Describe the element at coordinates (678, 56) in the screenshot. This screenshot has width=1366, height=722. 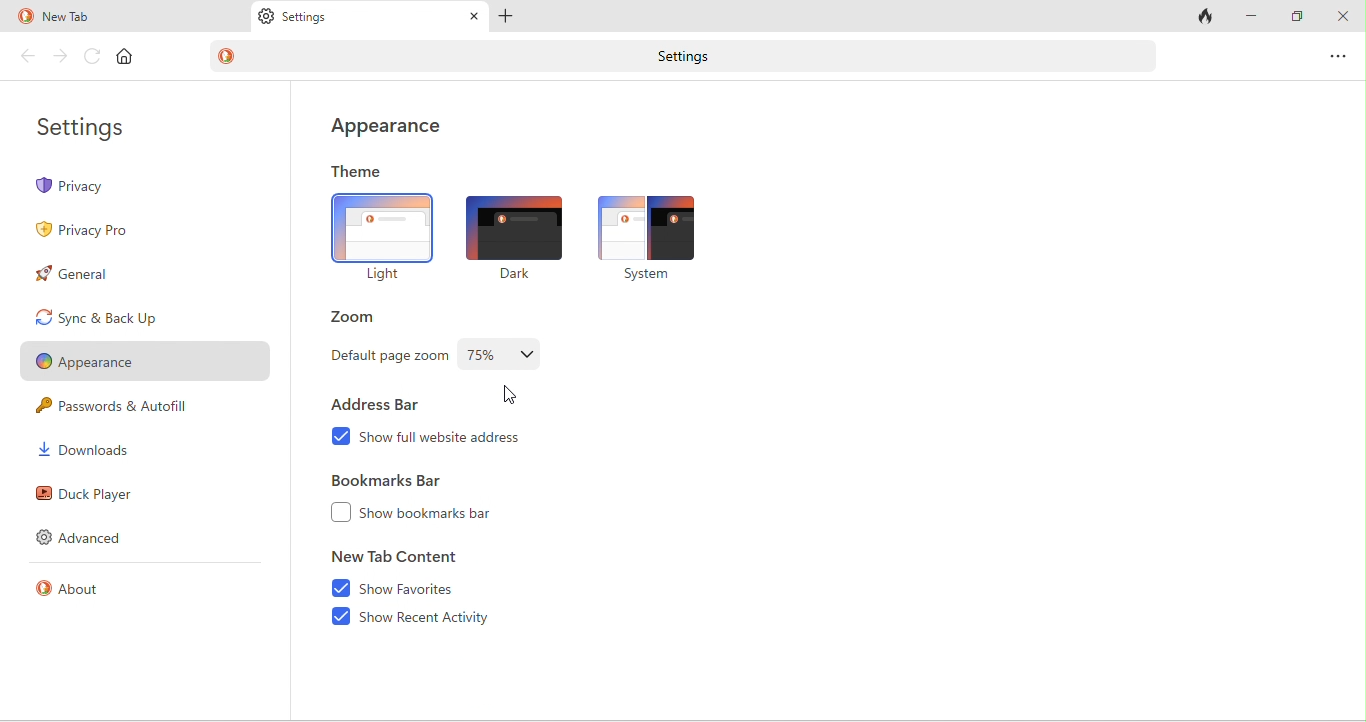
I see `settings` at that location.